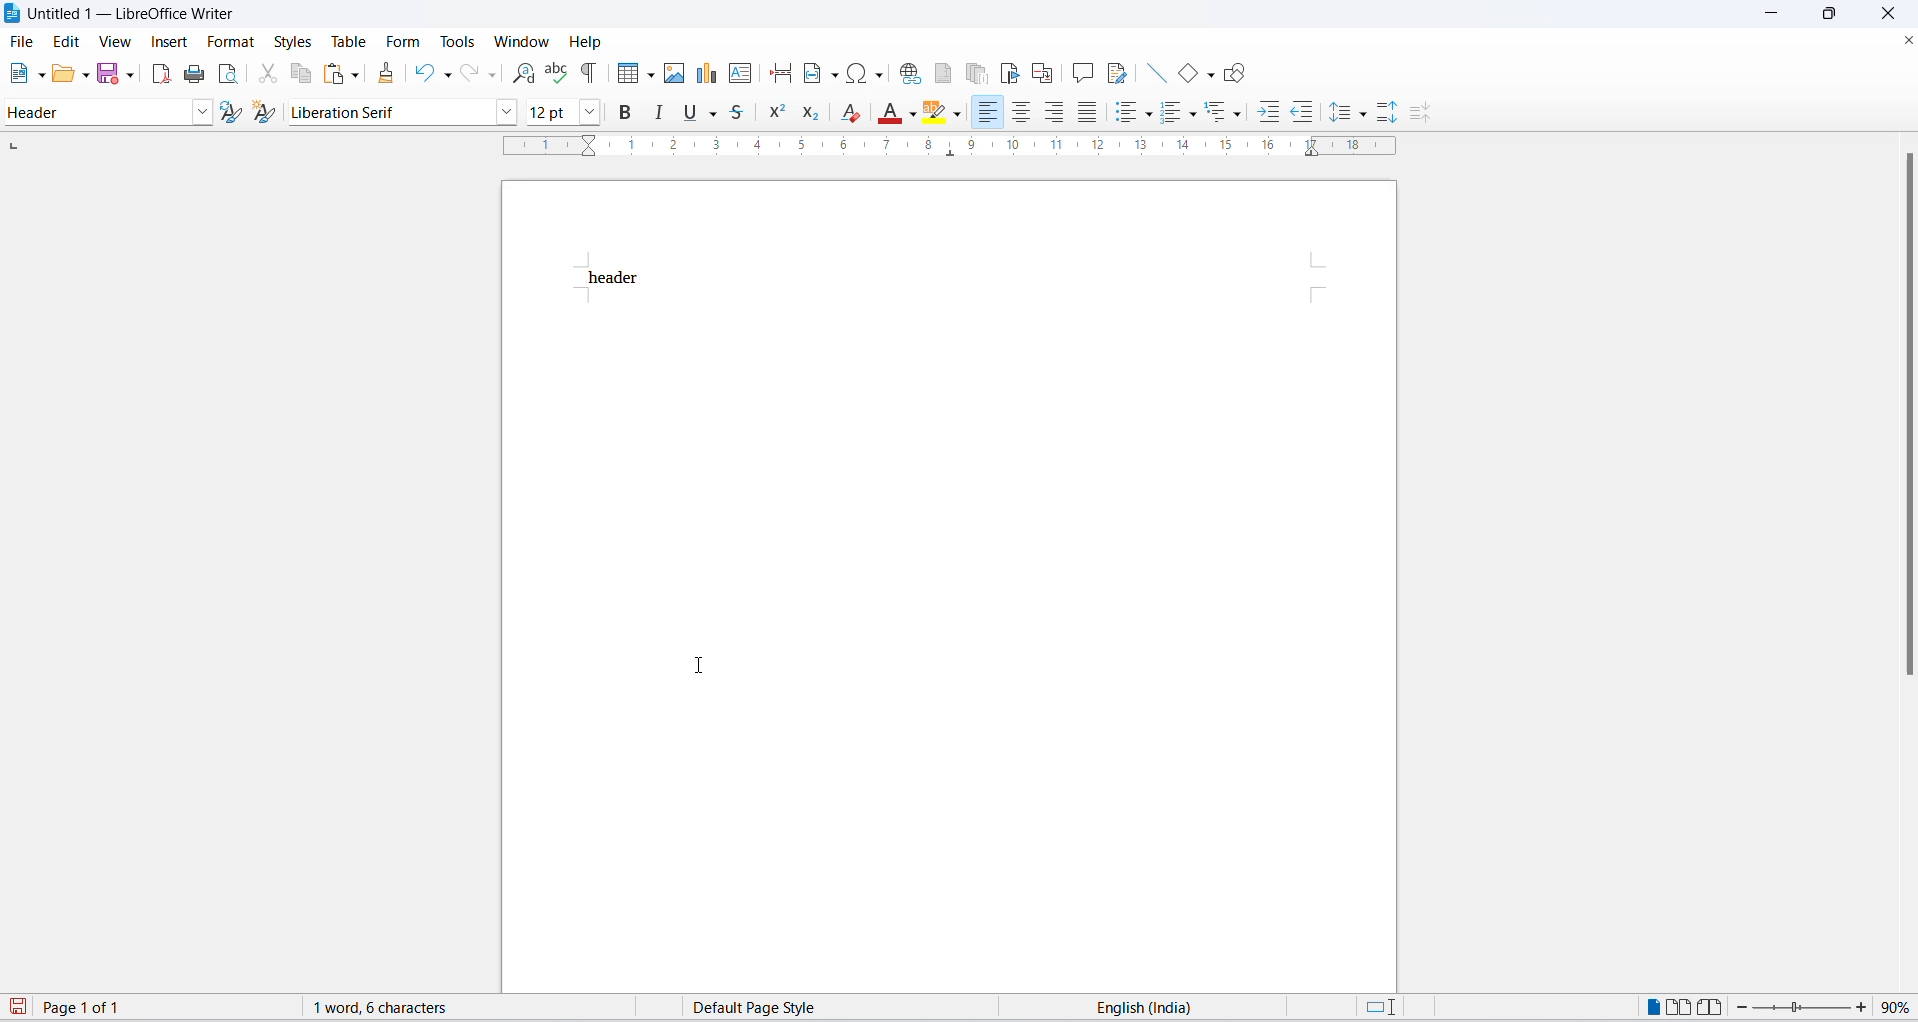 The image size is (1918, 1022). Describe the element at coordinates (623, 74) in the screenshot. I see `insert grid` at that location.